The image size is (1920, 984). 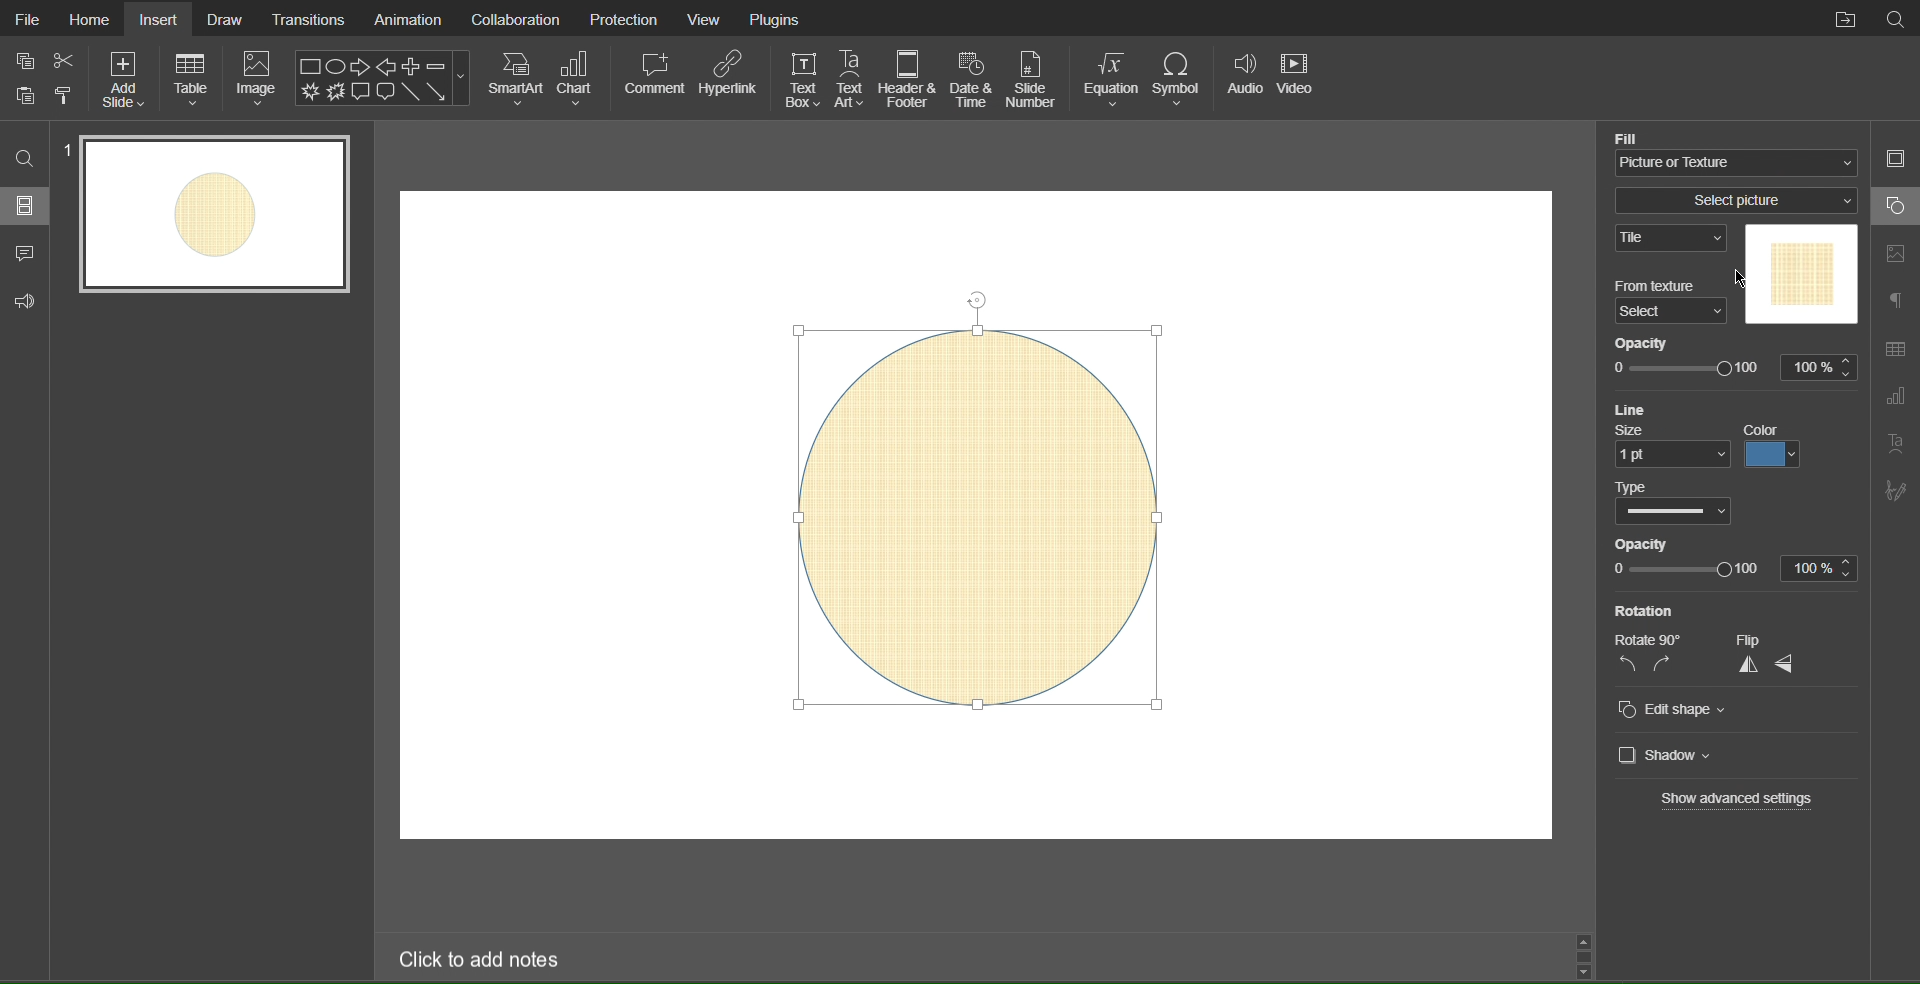 I want to click on select, so click(x=1670, y=312).